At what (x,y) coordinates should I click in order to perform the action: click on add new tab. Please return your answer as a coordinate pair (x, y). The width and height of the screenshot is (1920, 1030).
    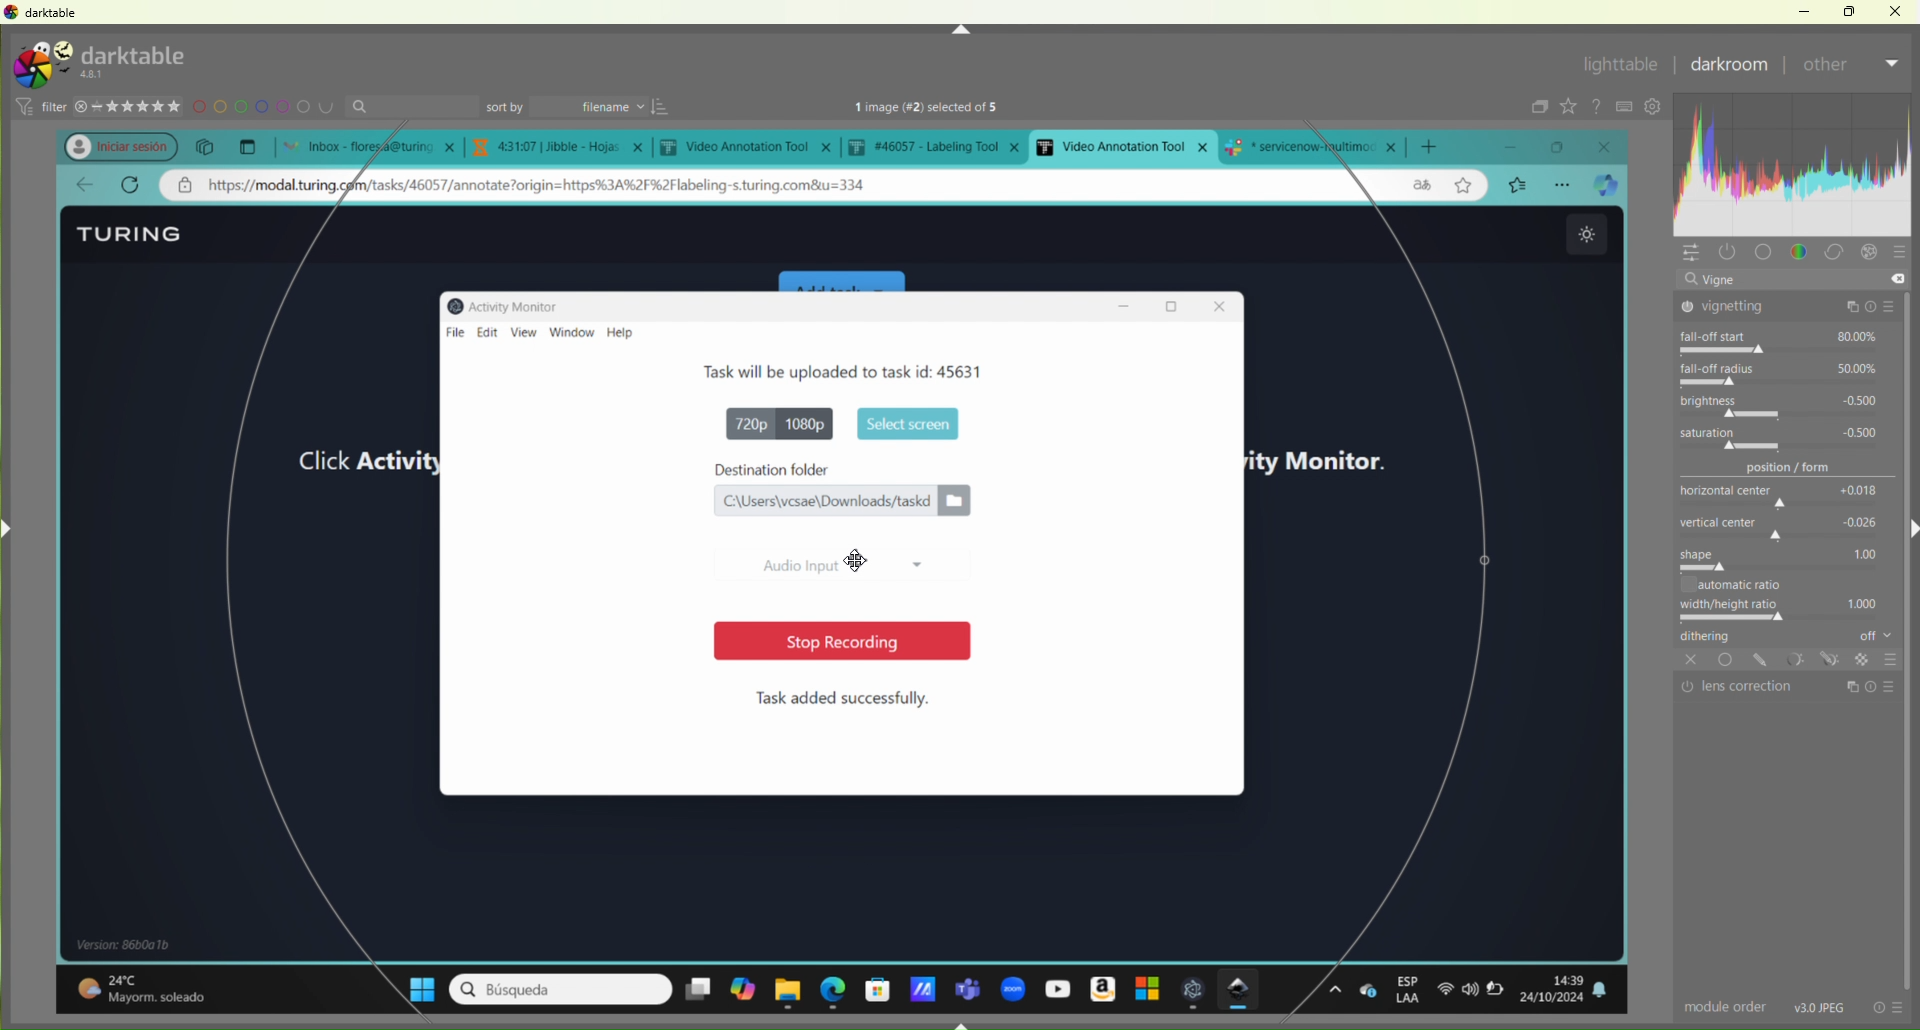
    Looking at the image, I should click on (1436, 142).